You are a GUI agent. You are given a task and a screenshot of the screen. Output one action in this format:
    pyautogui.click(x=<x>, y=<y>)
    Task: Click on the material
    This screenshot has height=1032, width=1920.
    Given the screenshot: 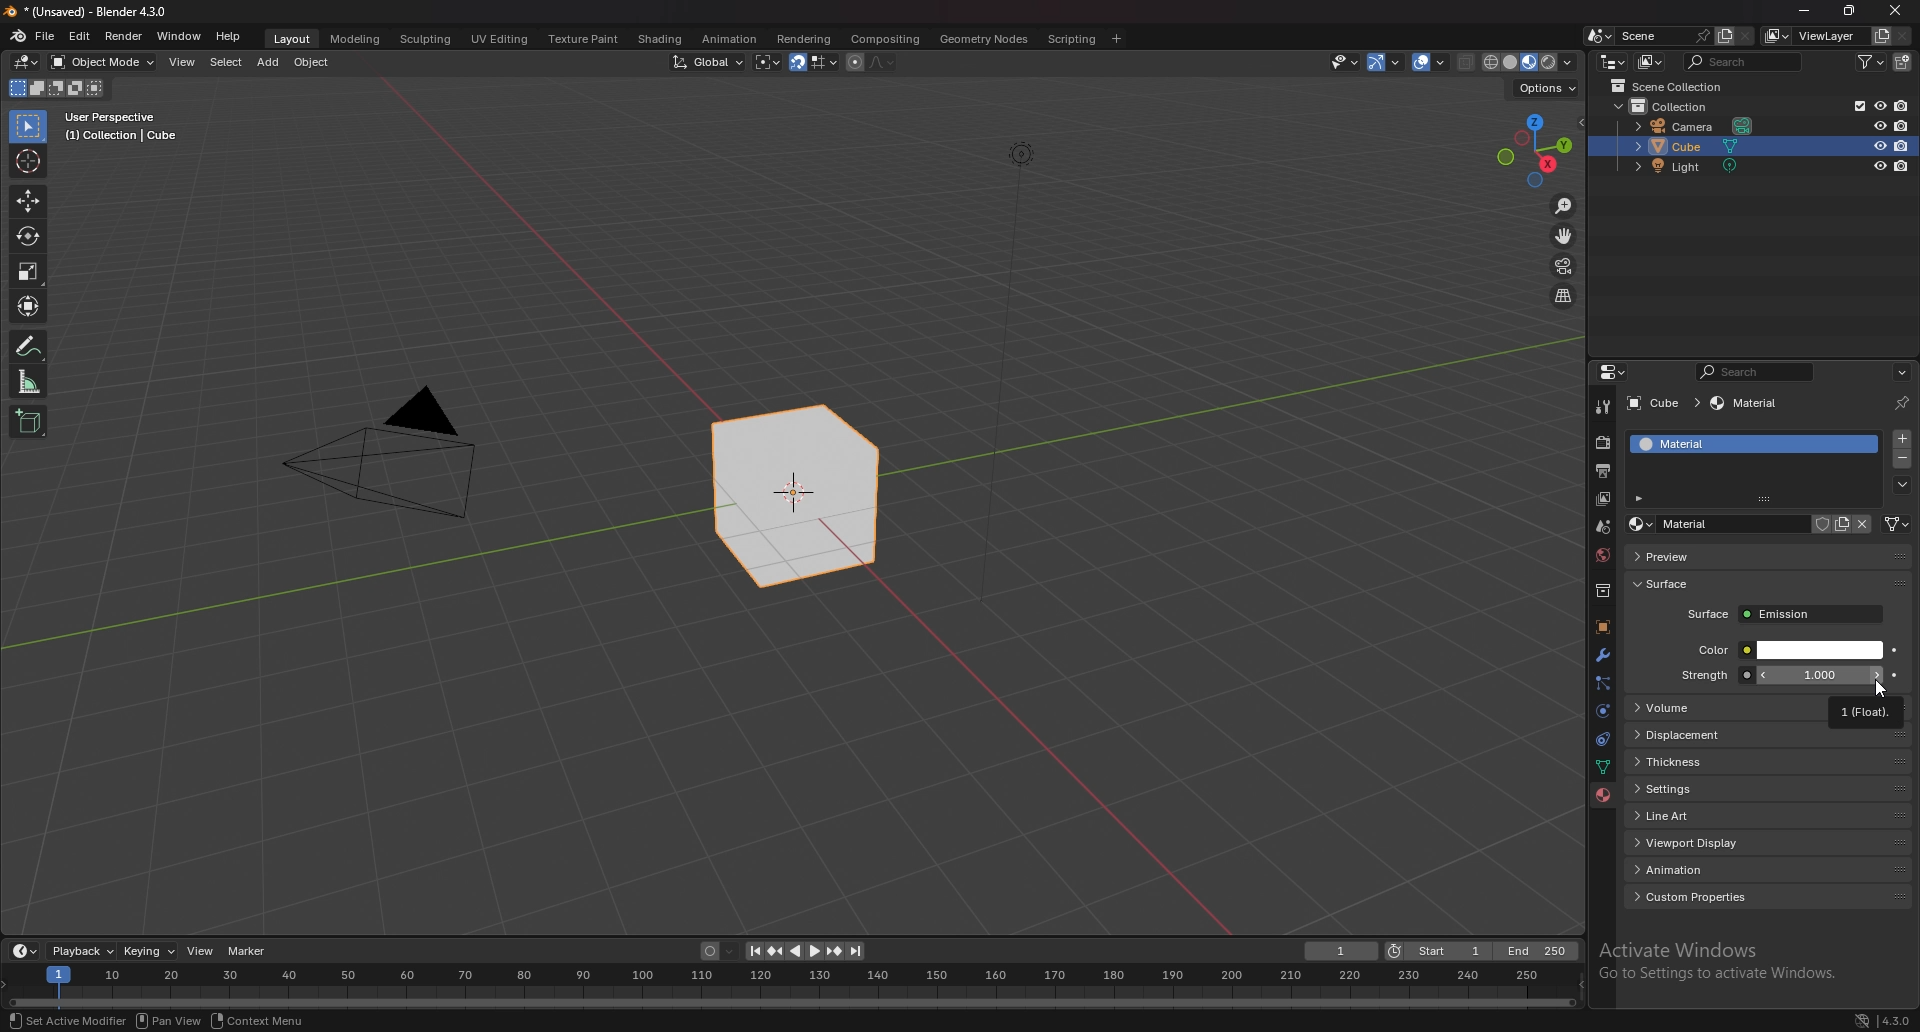 What is the action you would take?
    pyautogui.click(x=1603, y=795)
    